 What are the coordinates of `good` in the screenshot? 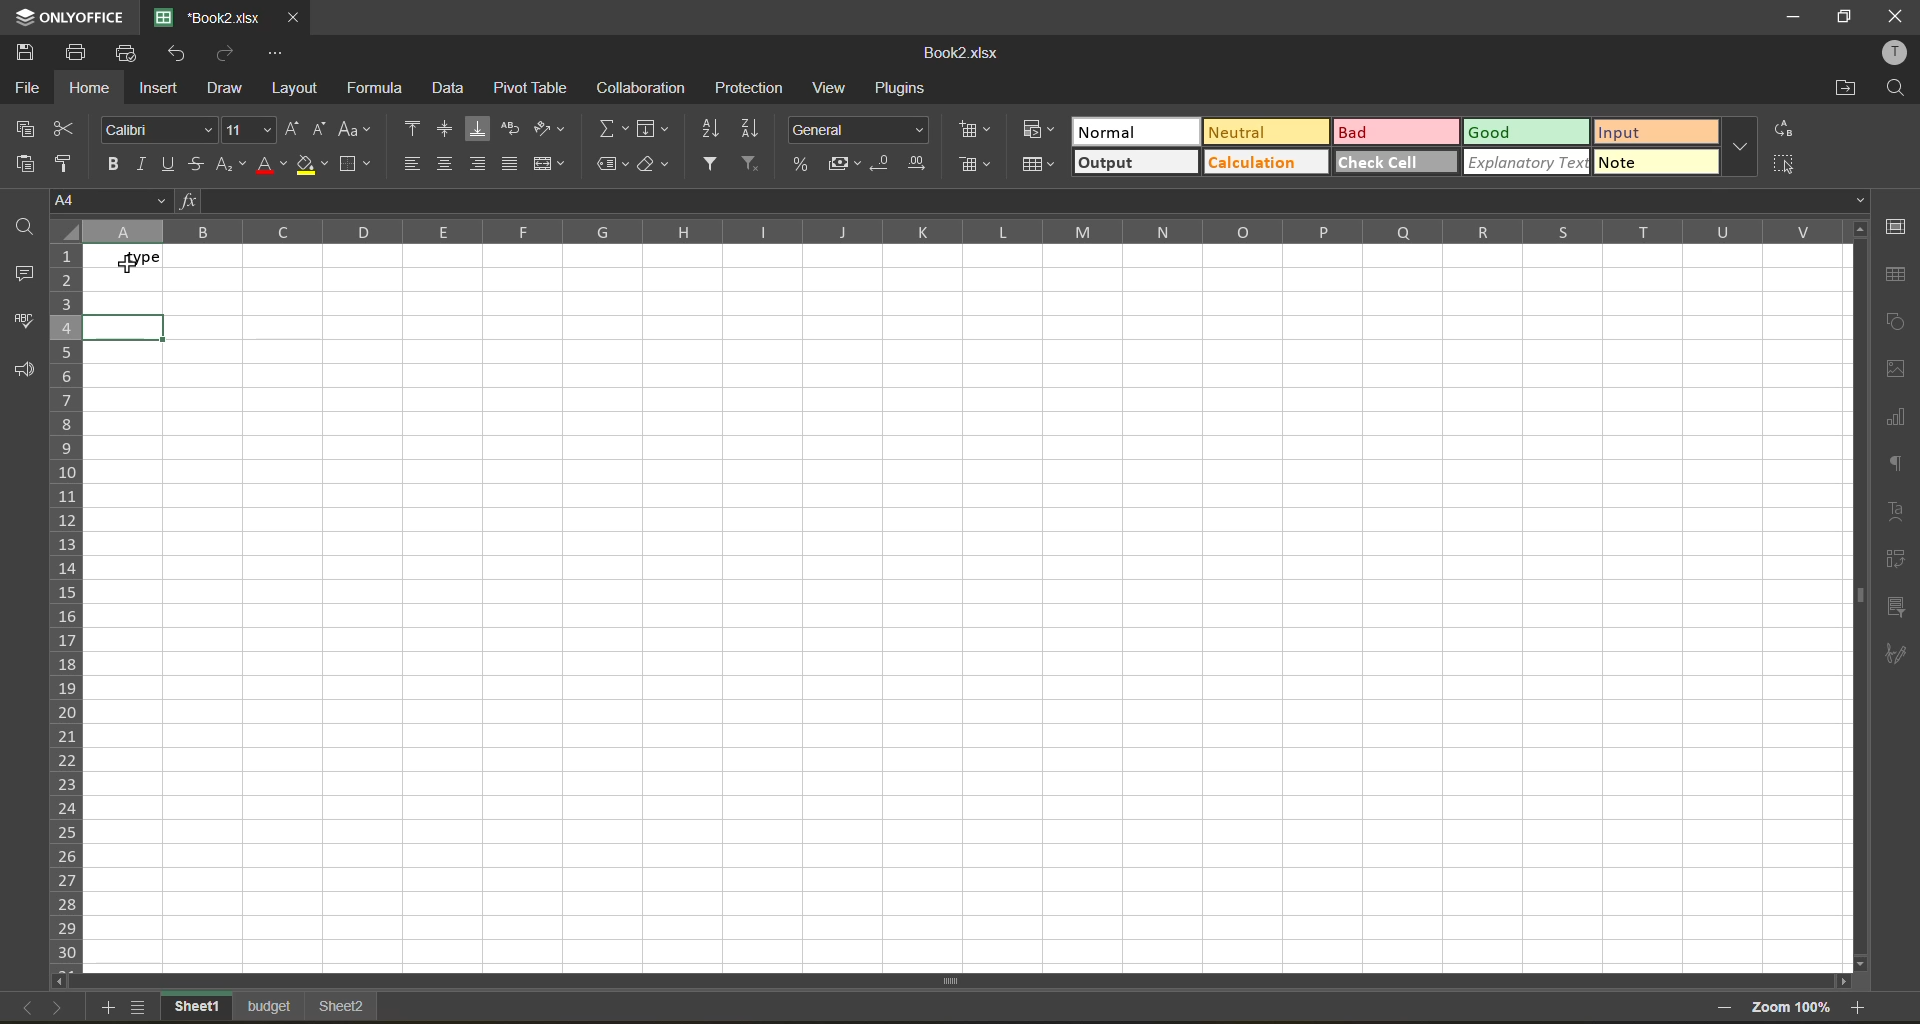 It's located at (1526, 134).